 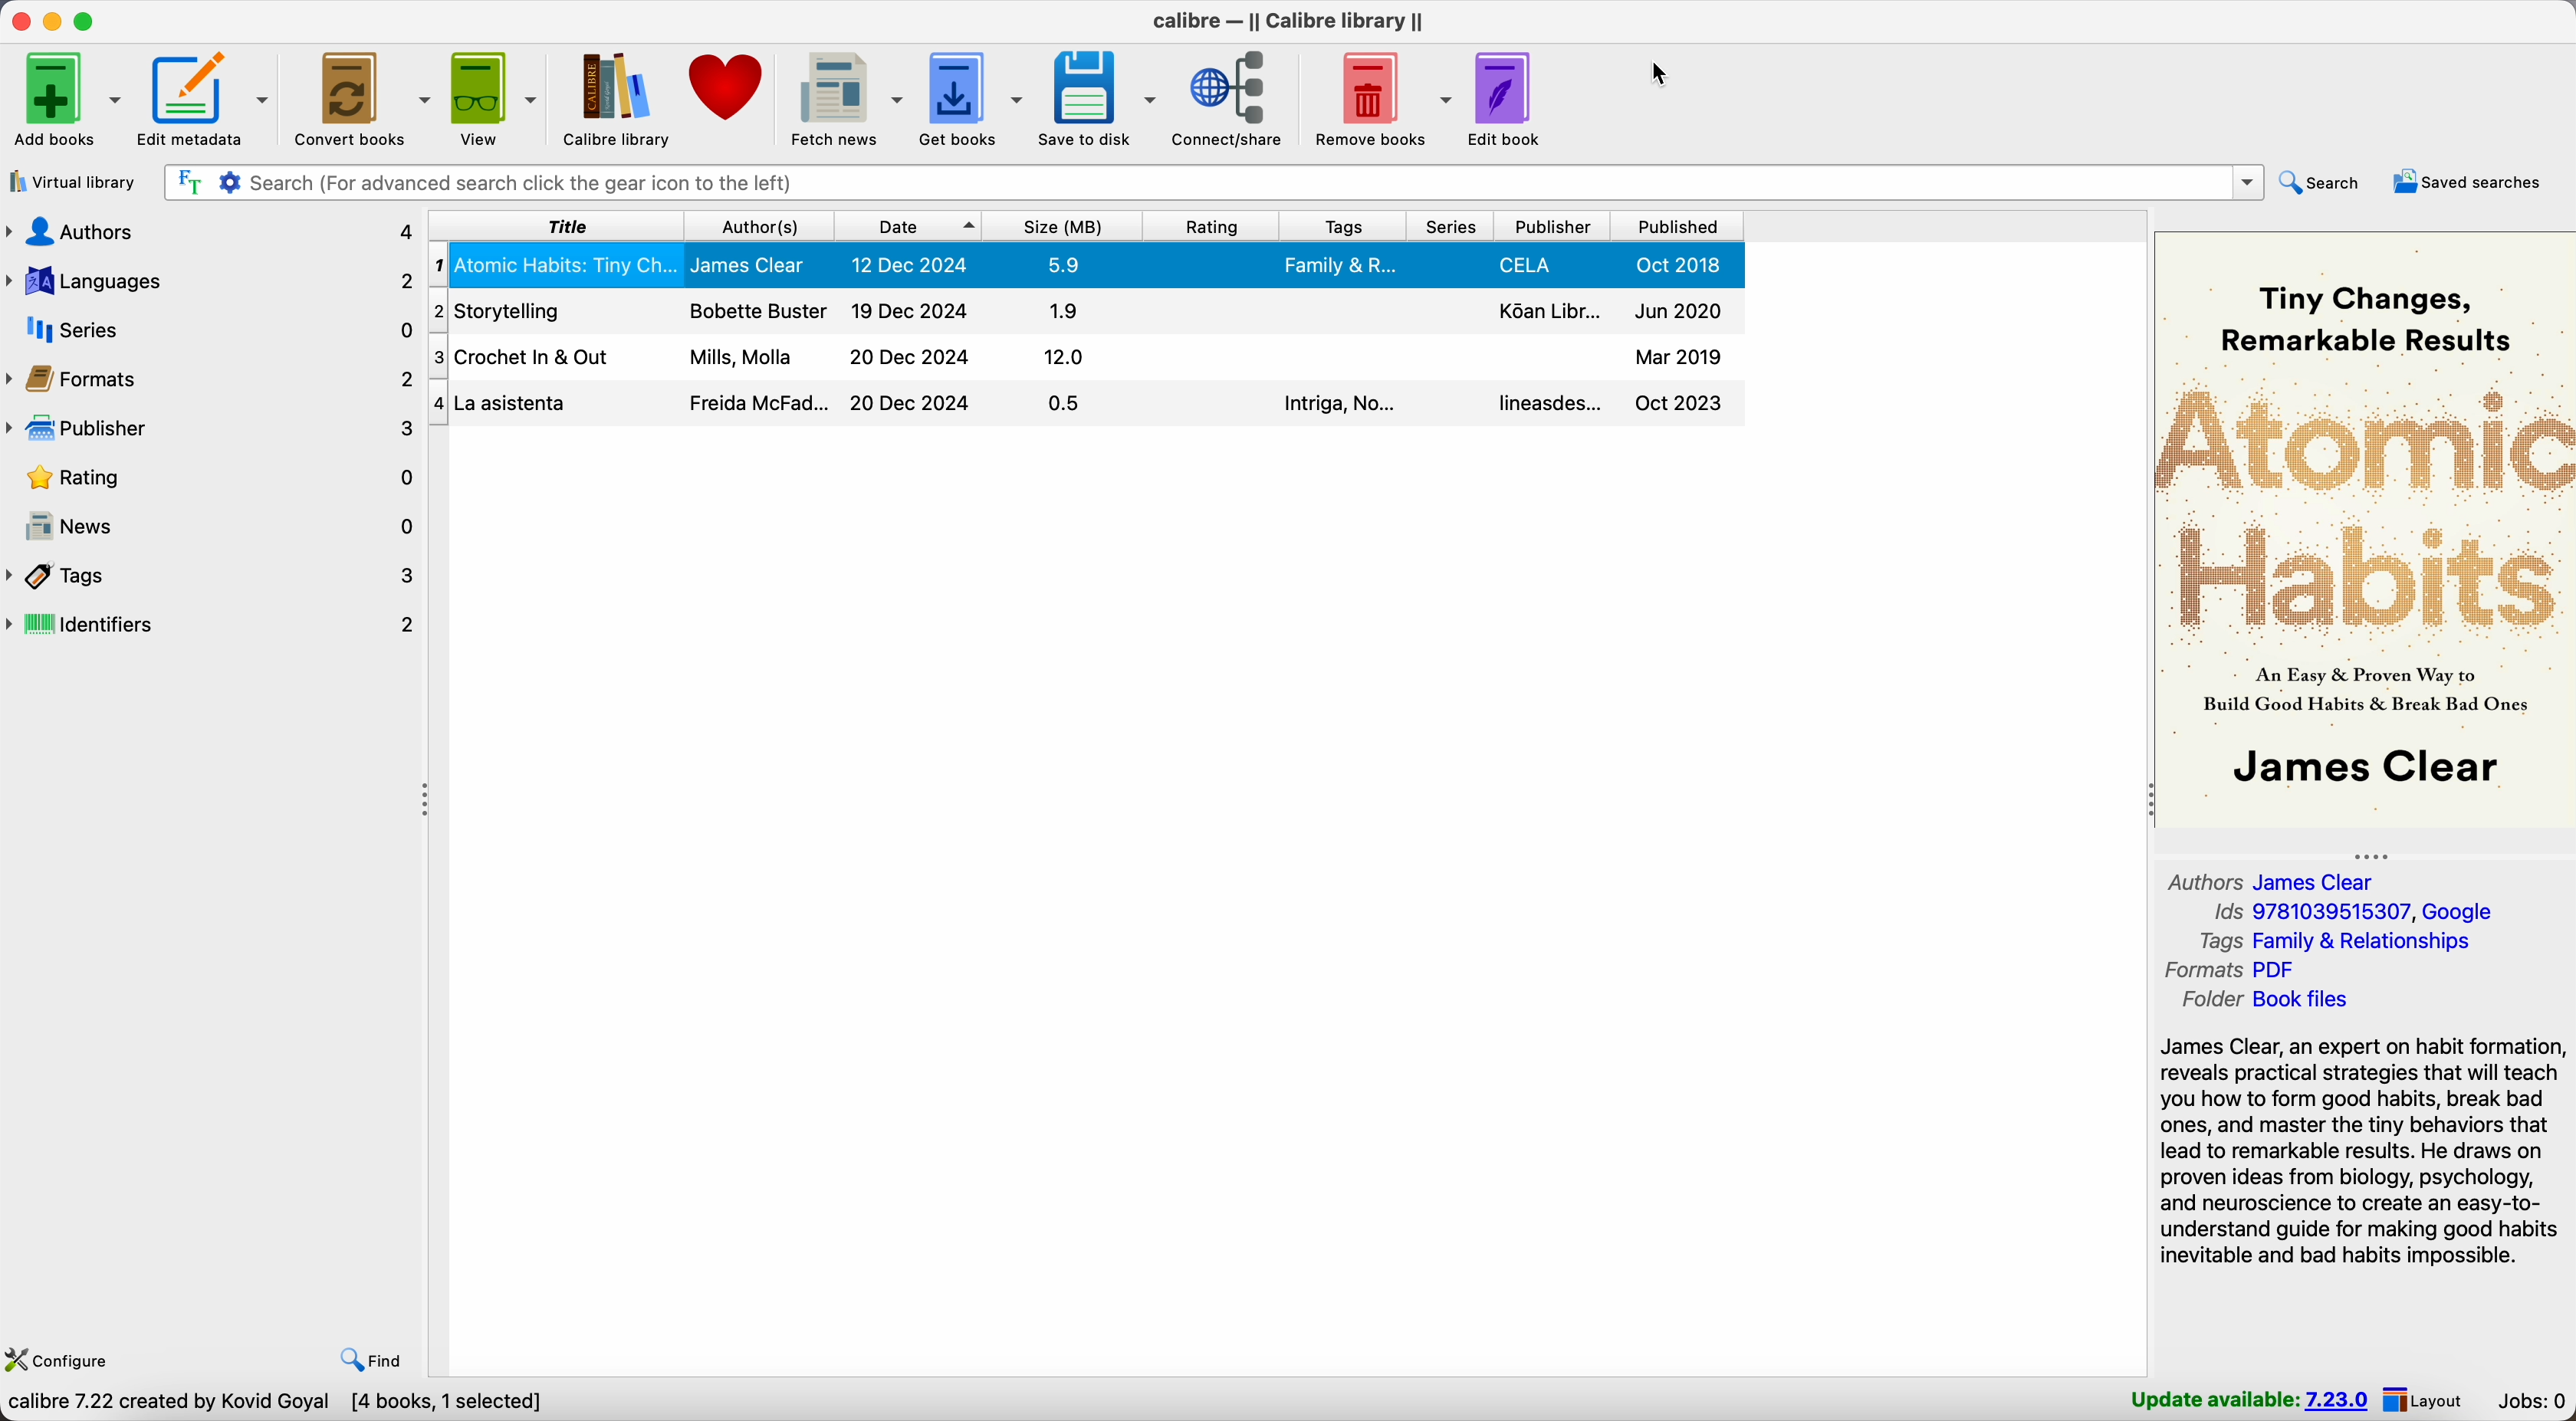 I want to click on close program, so click(x=18, y=21).